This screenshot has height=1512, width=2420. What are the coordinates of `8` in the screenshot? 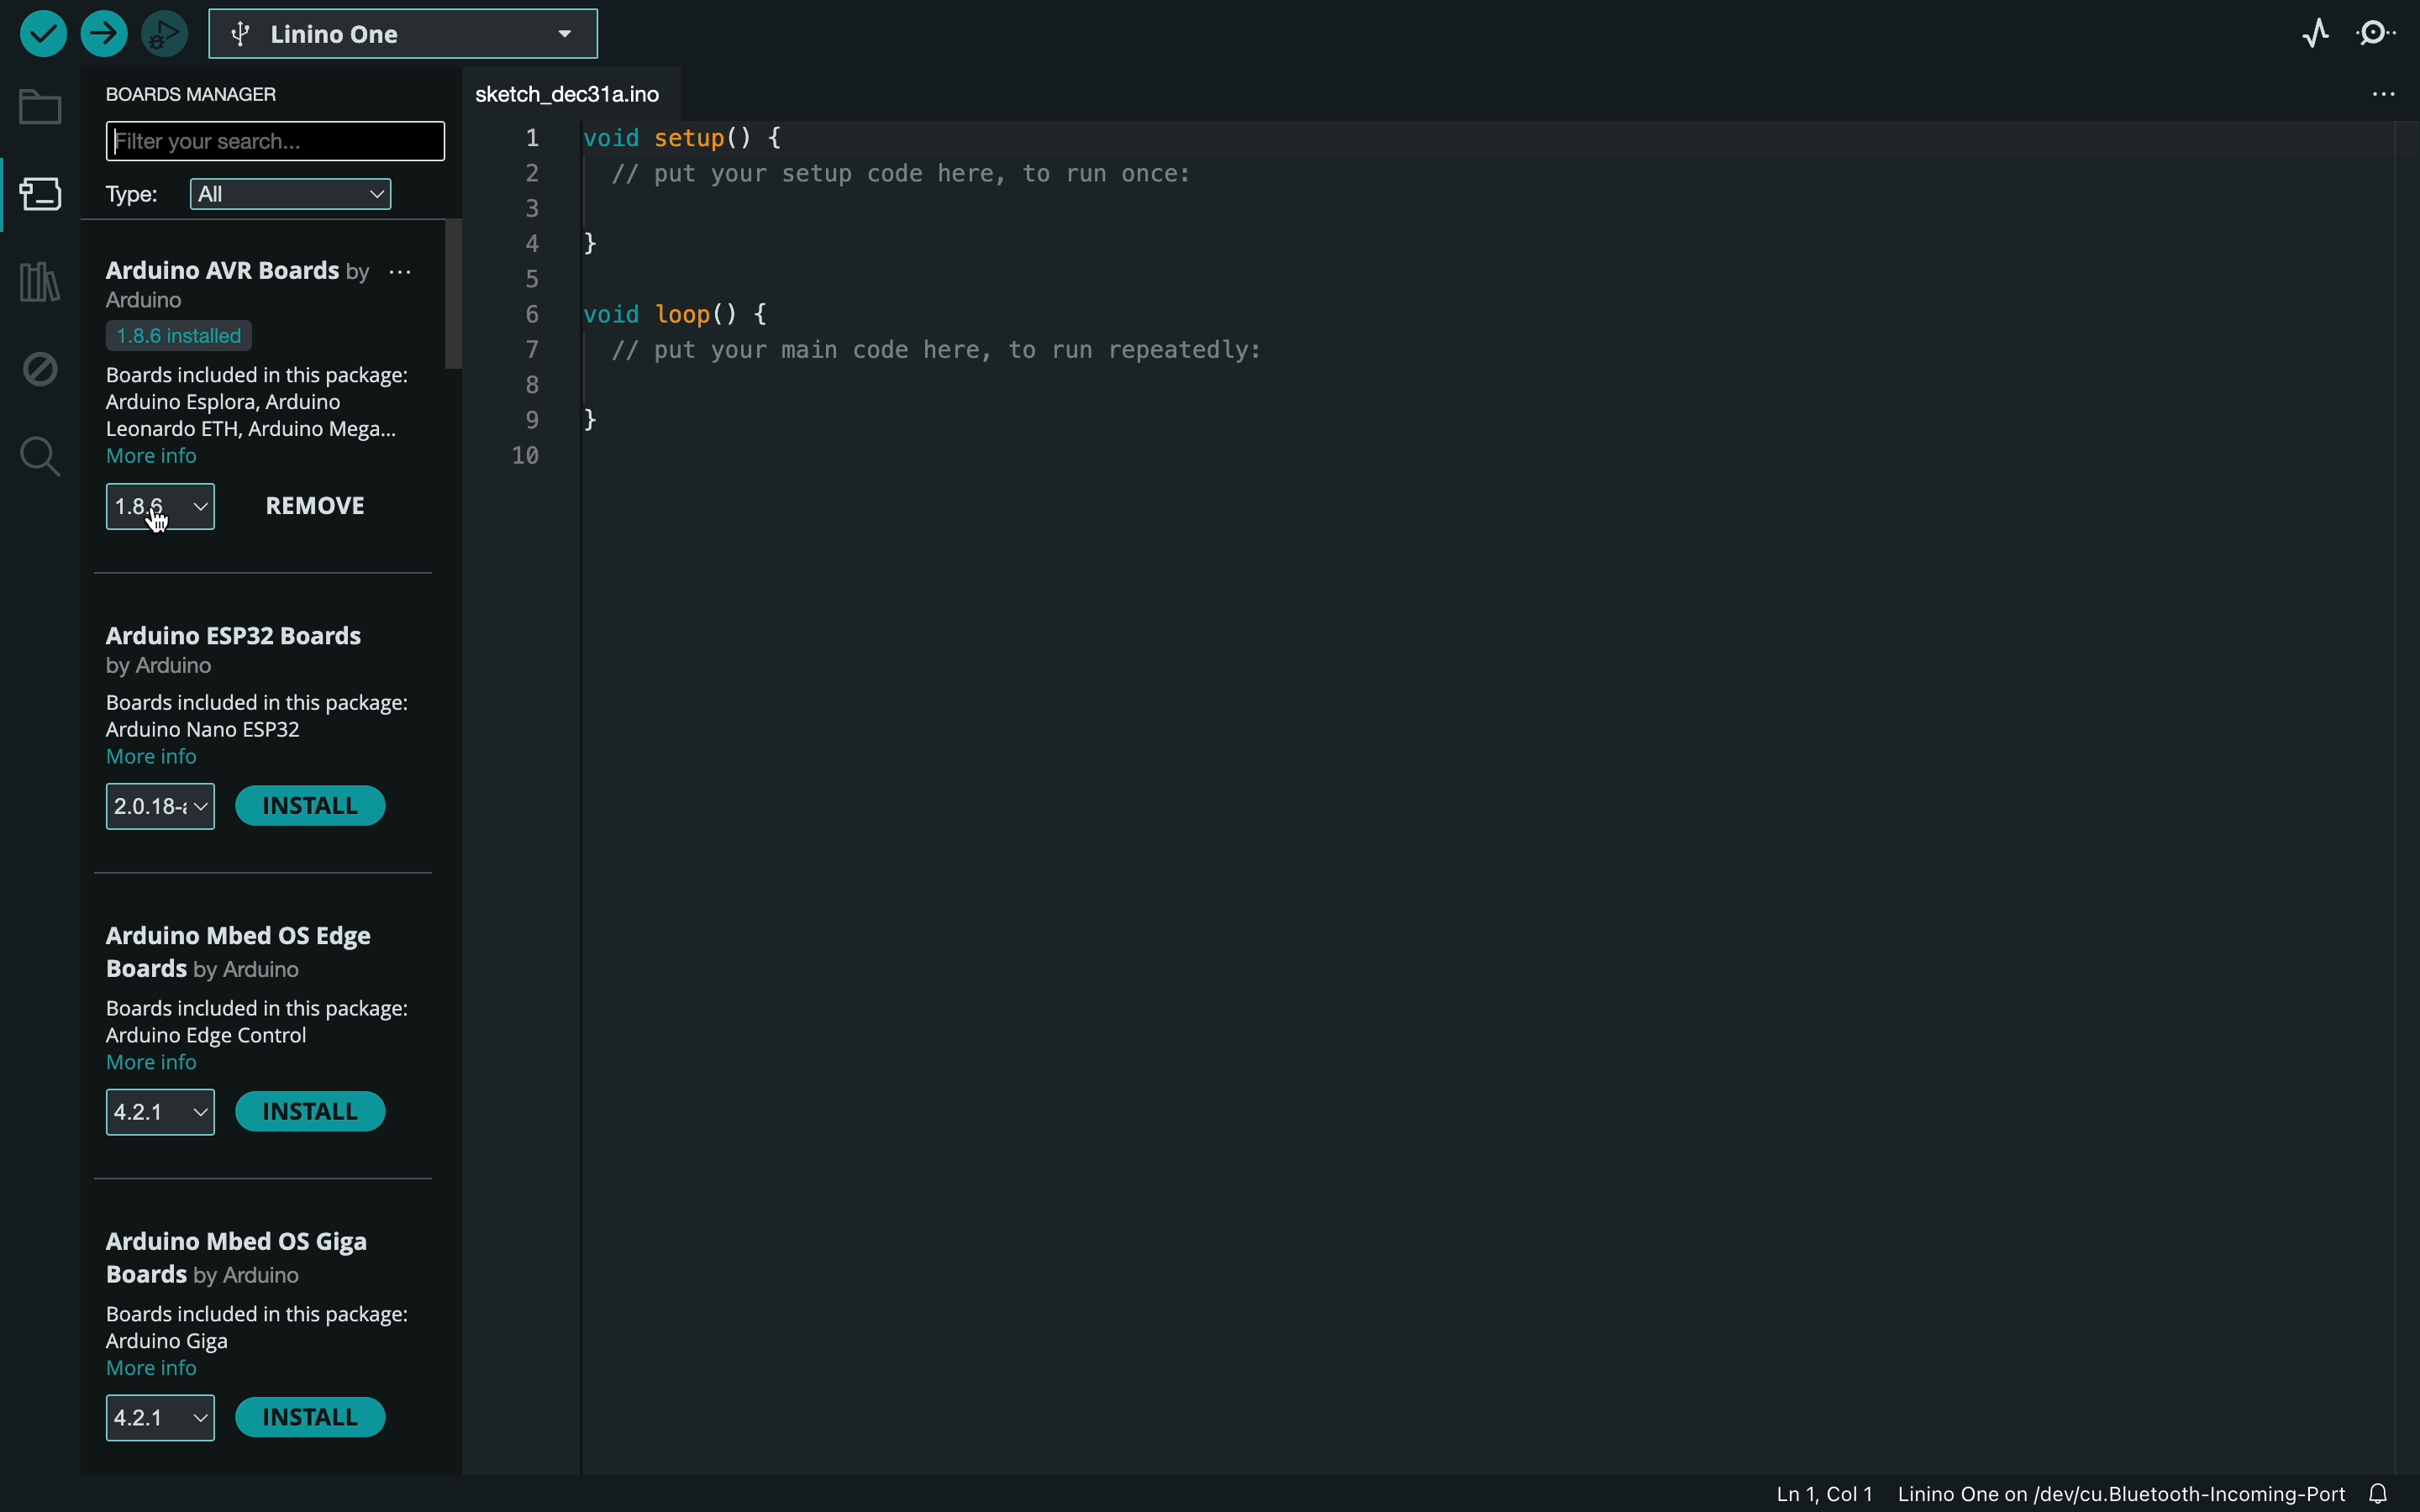 It's located at (531, 388).